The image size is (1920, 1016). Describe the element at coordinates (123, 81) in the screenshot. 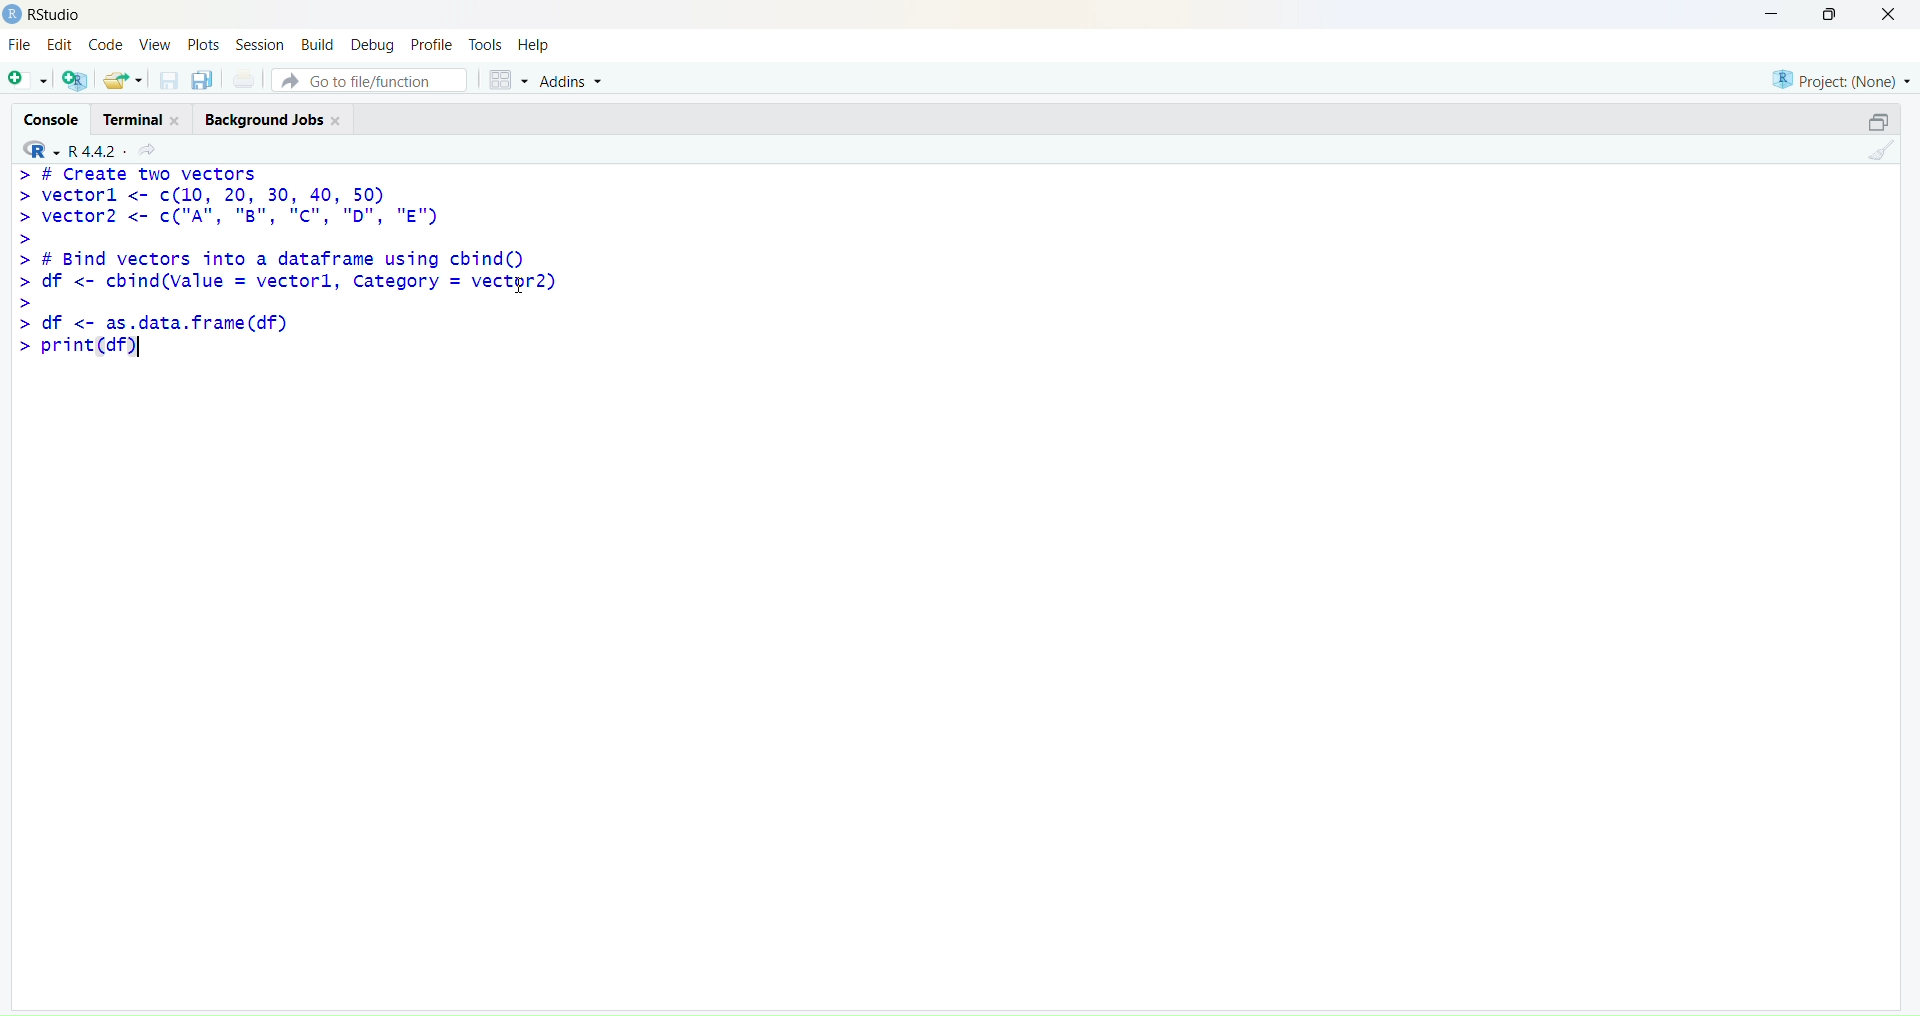

I see `open existing document` at that location.